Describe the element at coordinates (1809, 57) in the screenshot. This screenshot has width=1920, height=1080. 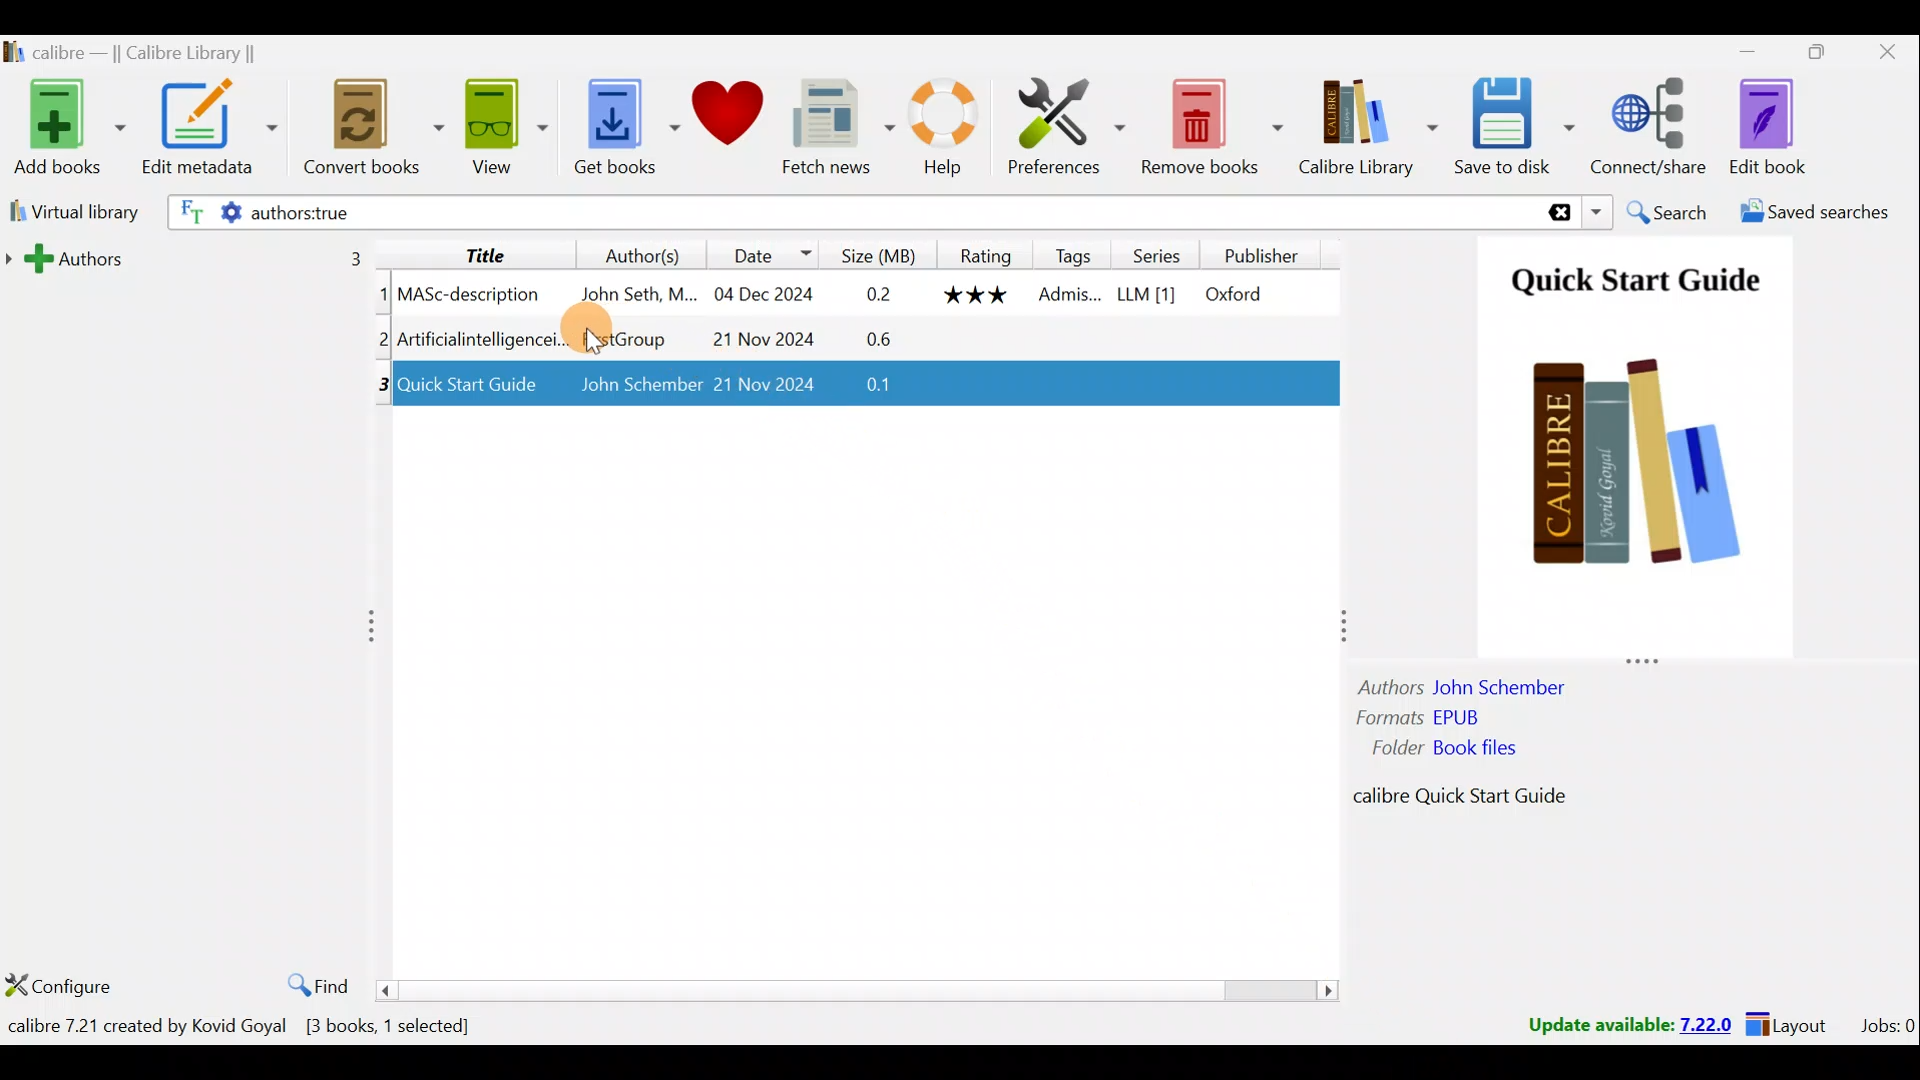
I see `Maximise` at that location.